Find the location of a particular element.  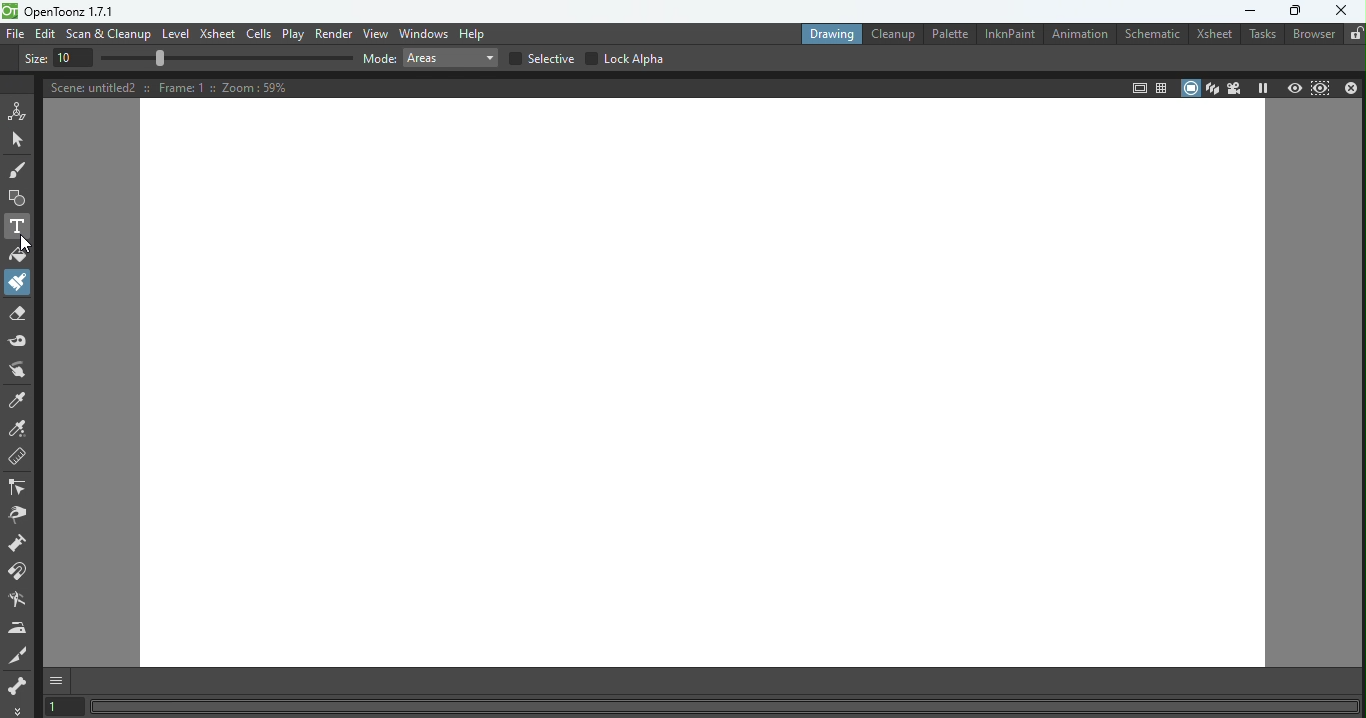

Fill tool is located at coordinates (18, 254).